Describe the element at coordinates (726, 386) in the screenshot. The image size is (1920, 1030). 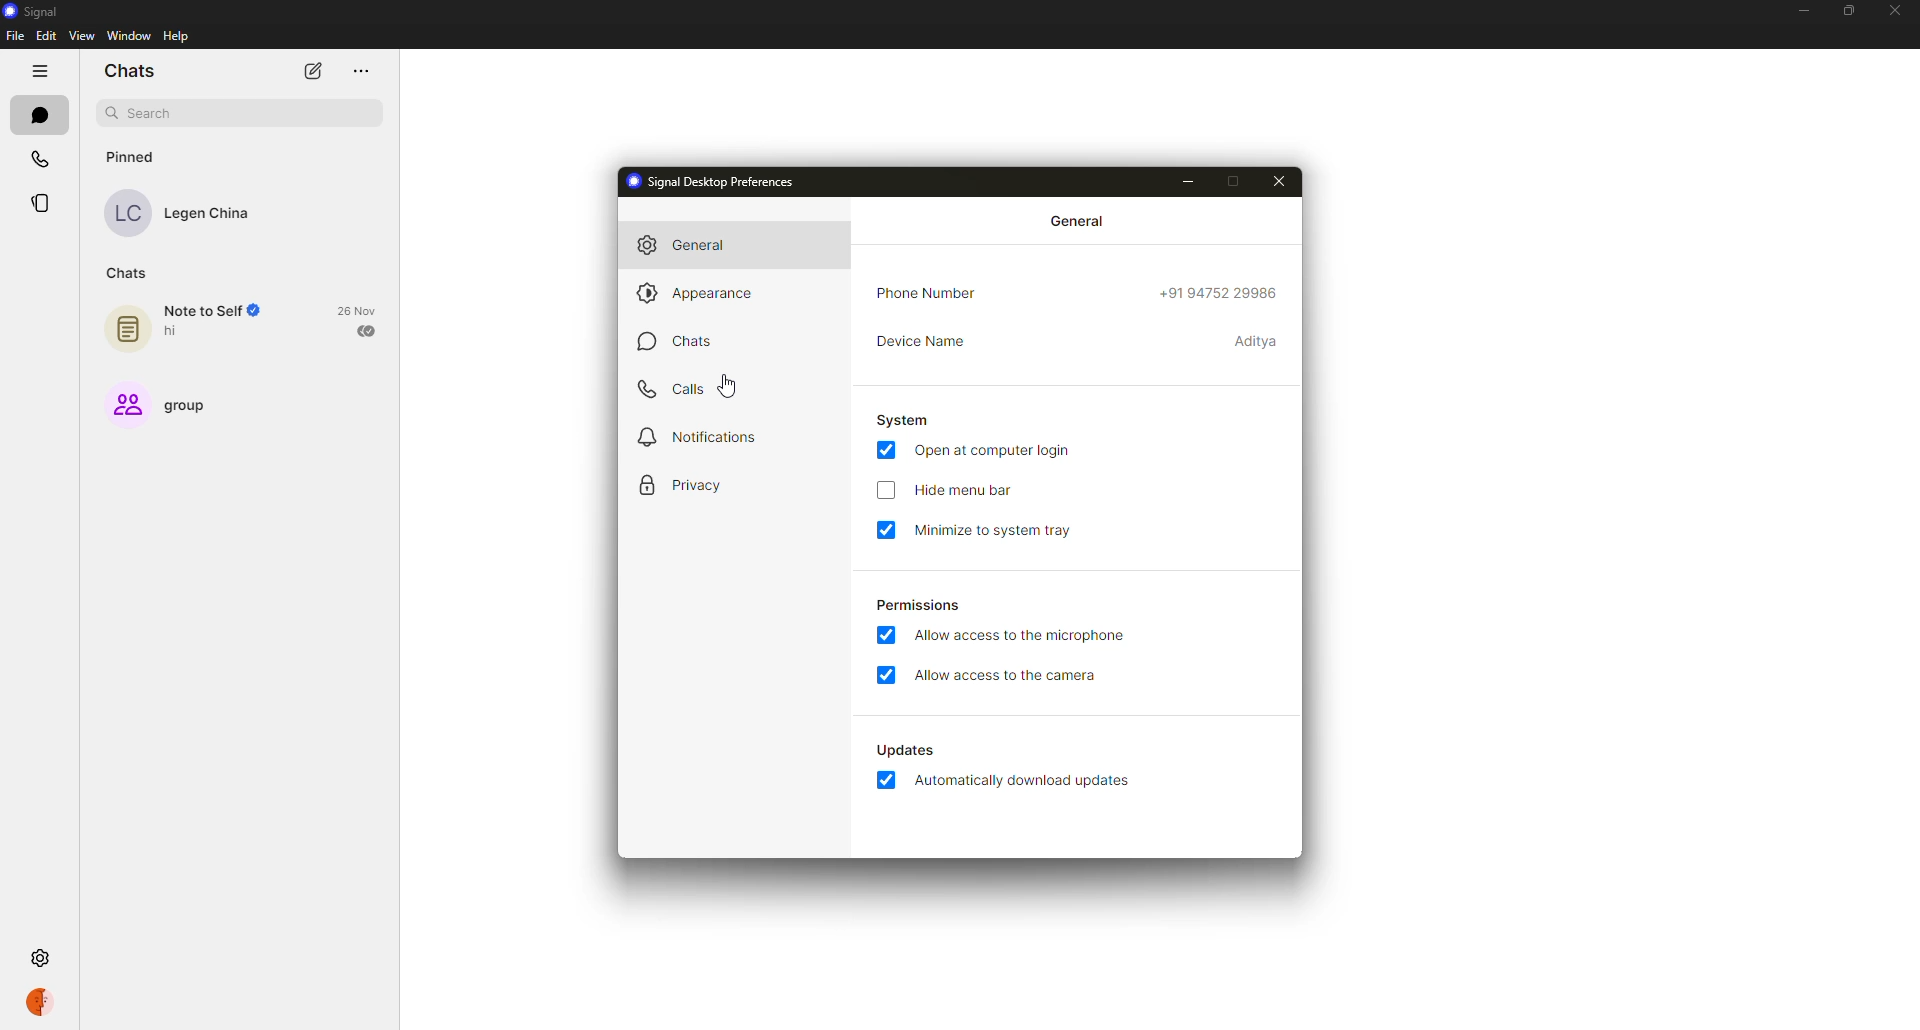
I see `cursor` at that location.